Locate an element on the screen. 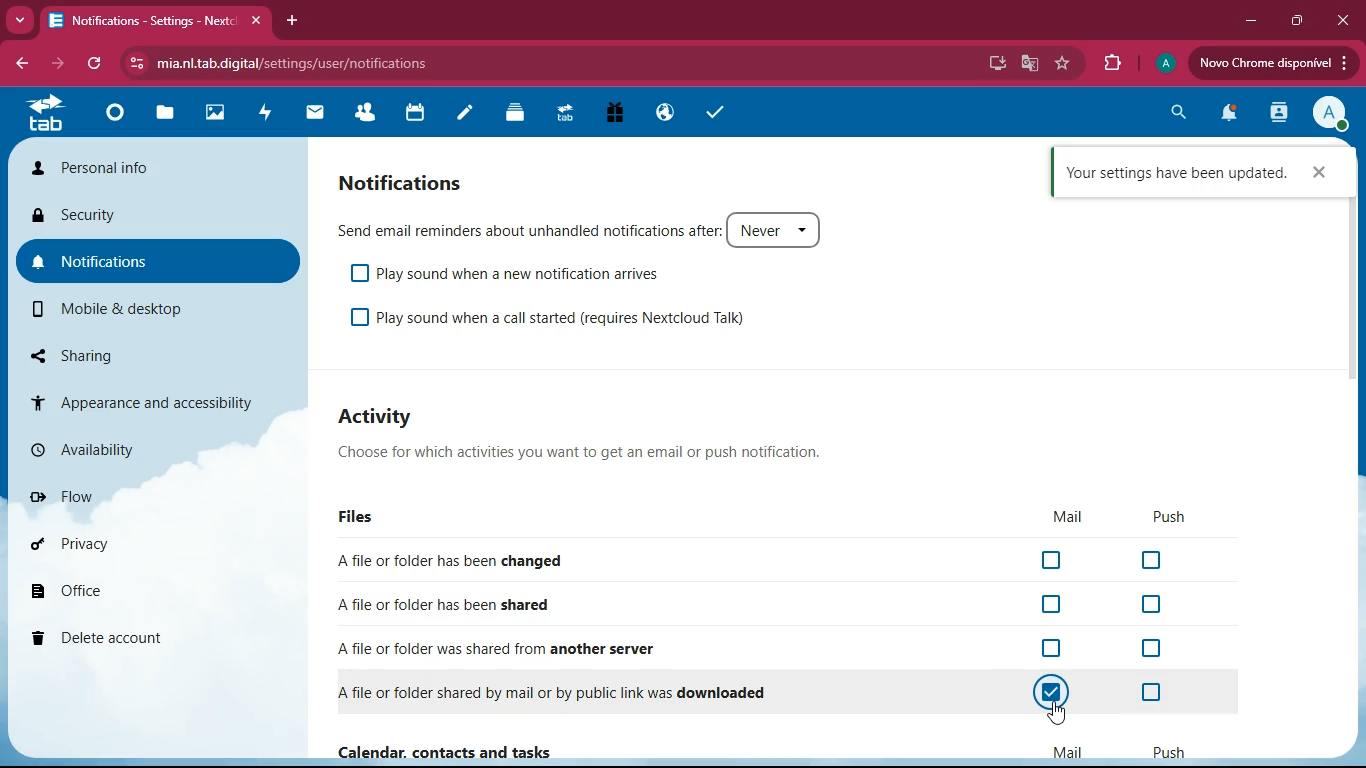 The height and width of the screenshot is (768, 1366). profile is located at coordinates (1331, 111).